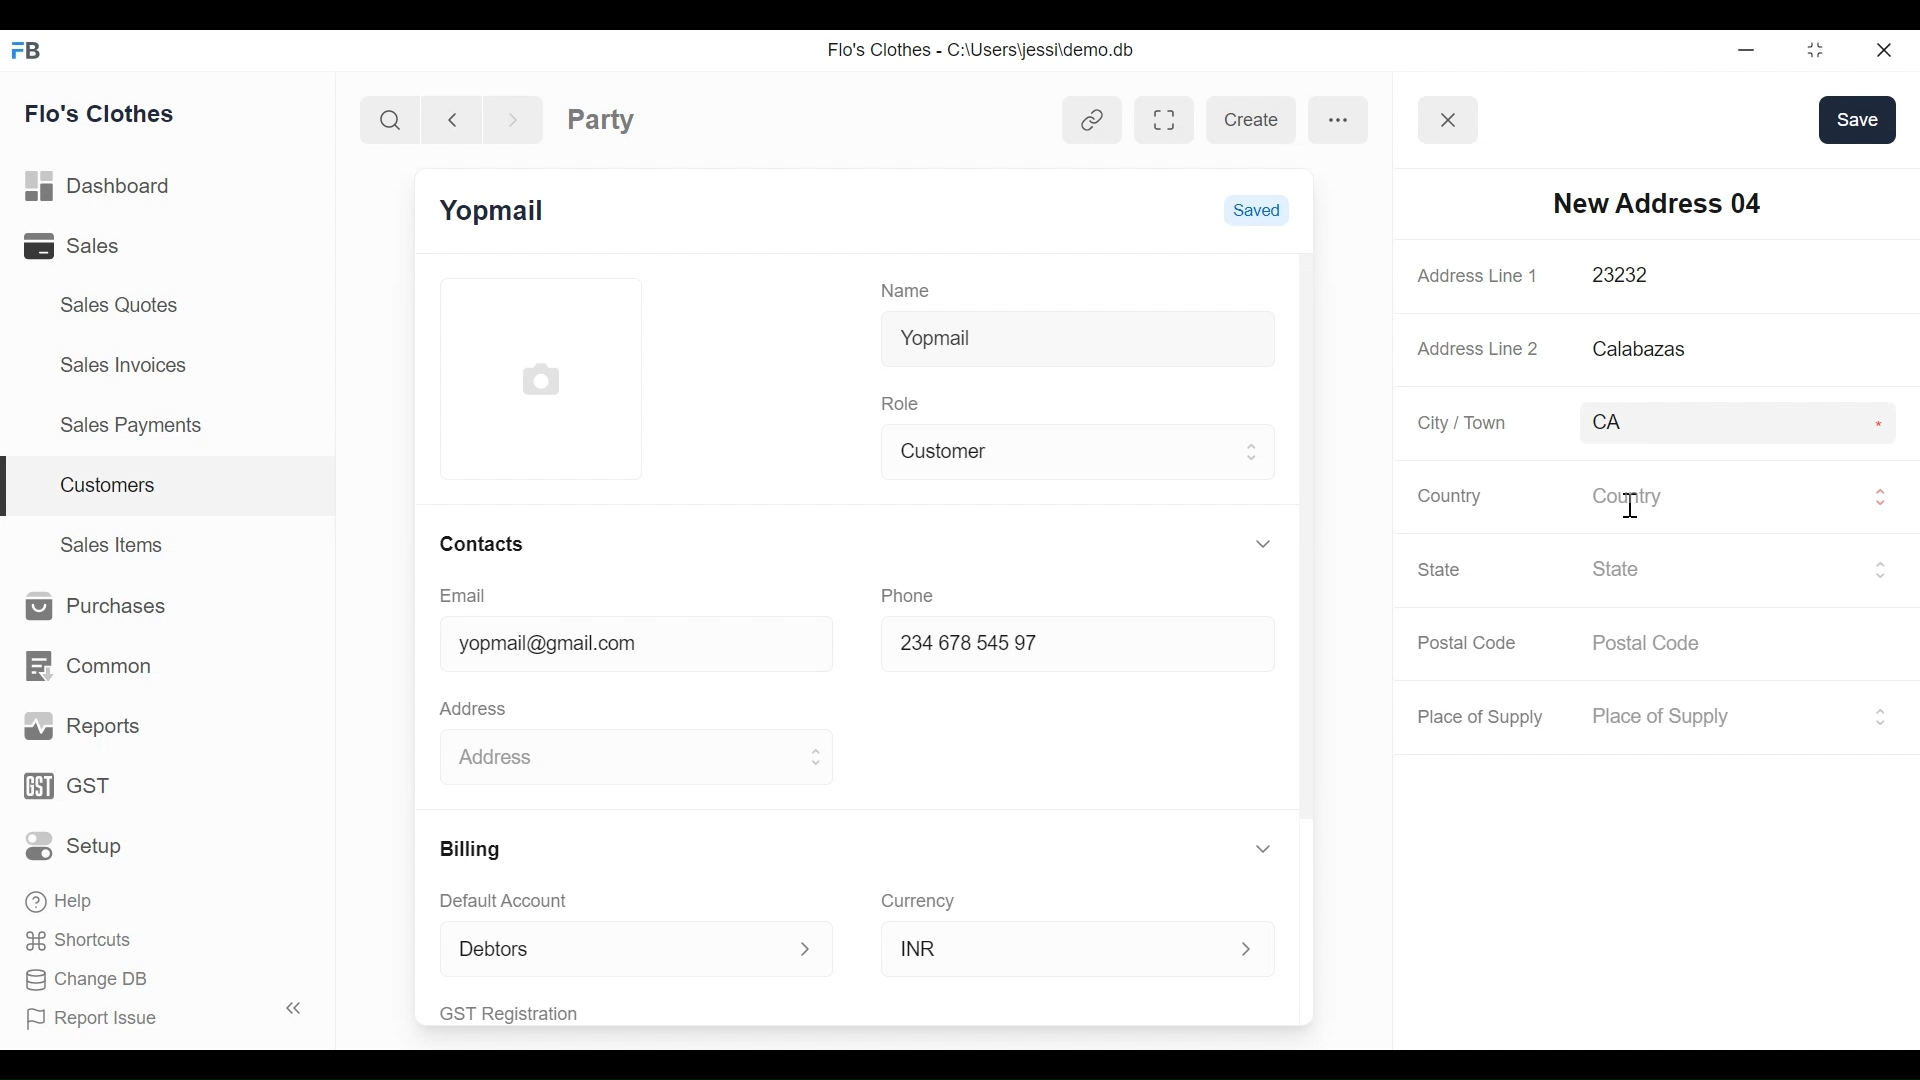  I want to click on Expand, so click(1254, 451).